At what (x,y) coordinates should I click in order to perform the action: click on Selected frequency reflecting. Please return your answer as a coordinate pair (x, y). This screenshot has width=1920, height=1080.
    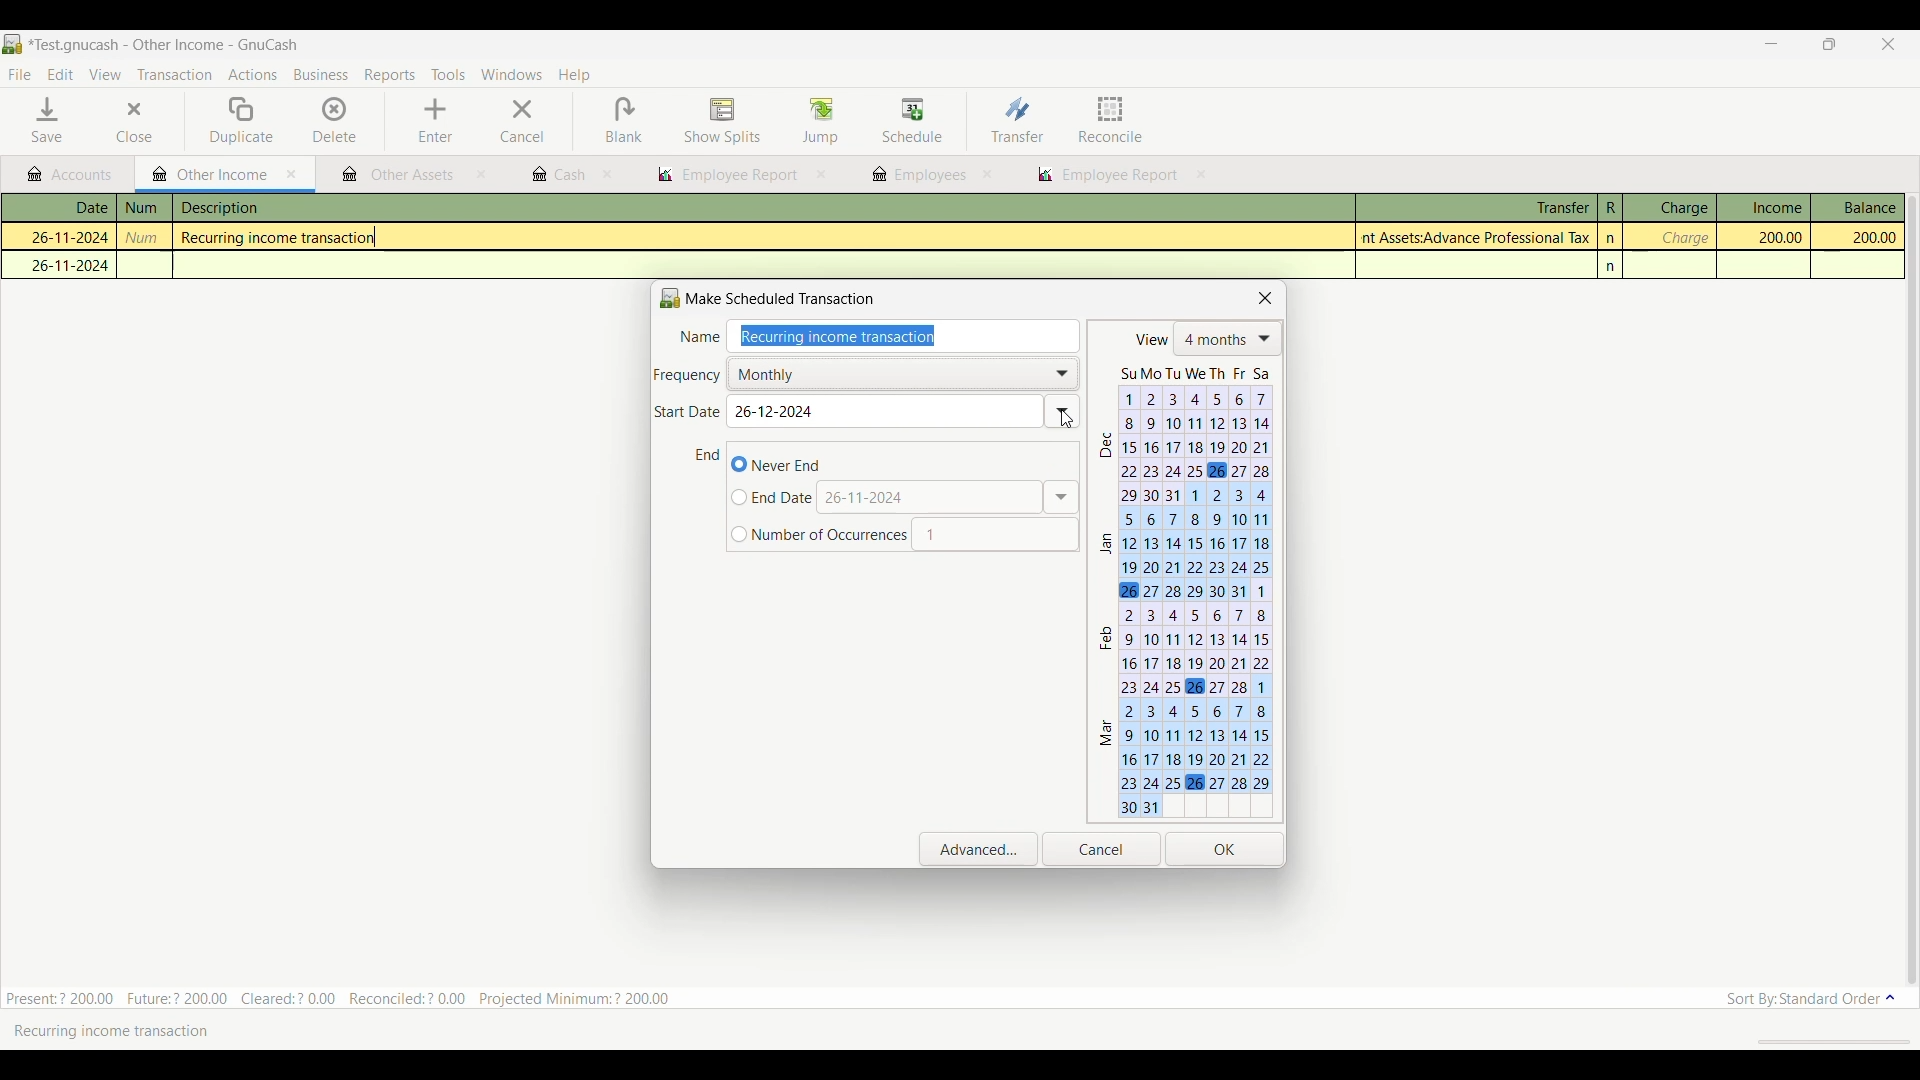
    Looking at the image, I should click on (908, 373).